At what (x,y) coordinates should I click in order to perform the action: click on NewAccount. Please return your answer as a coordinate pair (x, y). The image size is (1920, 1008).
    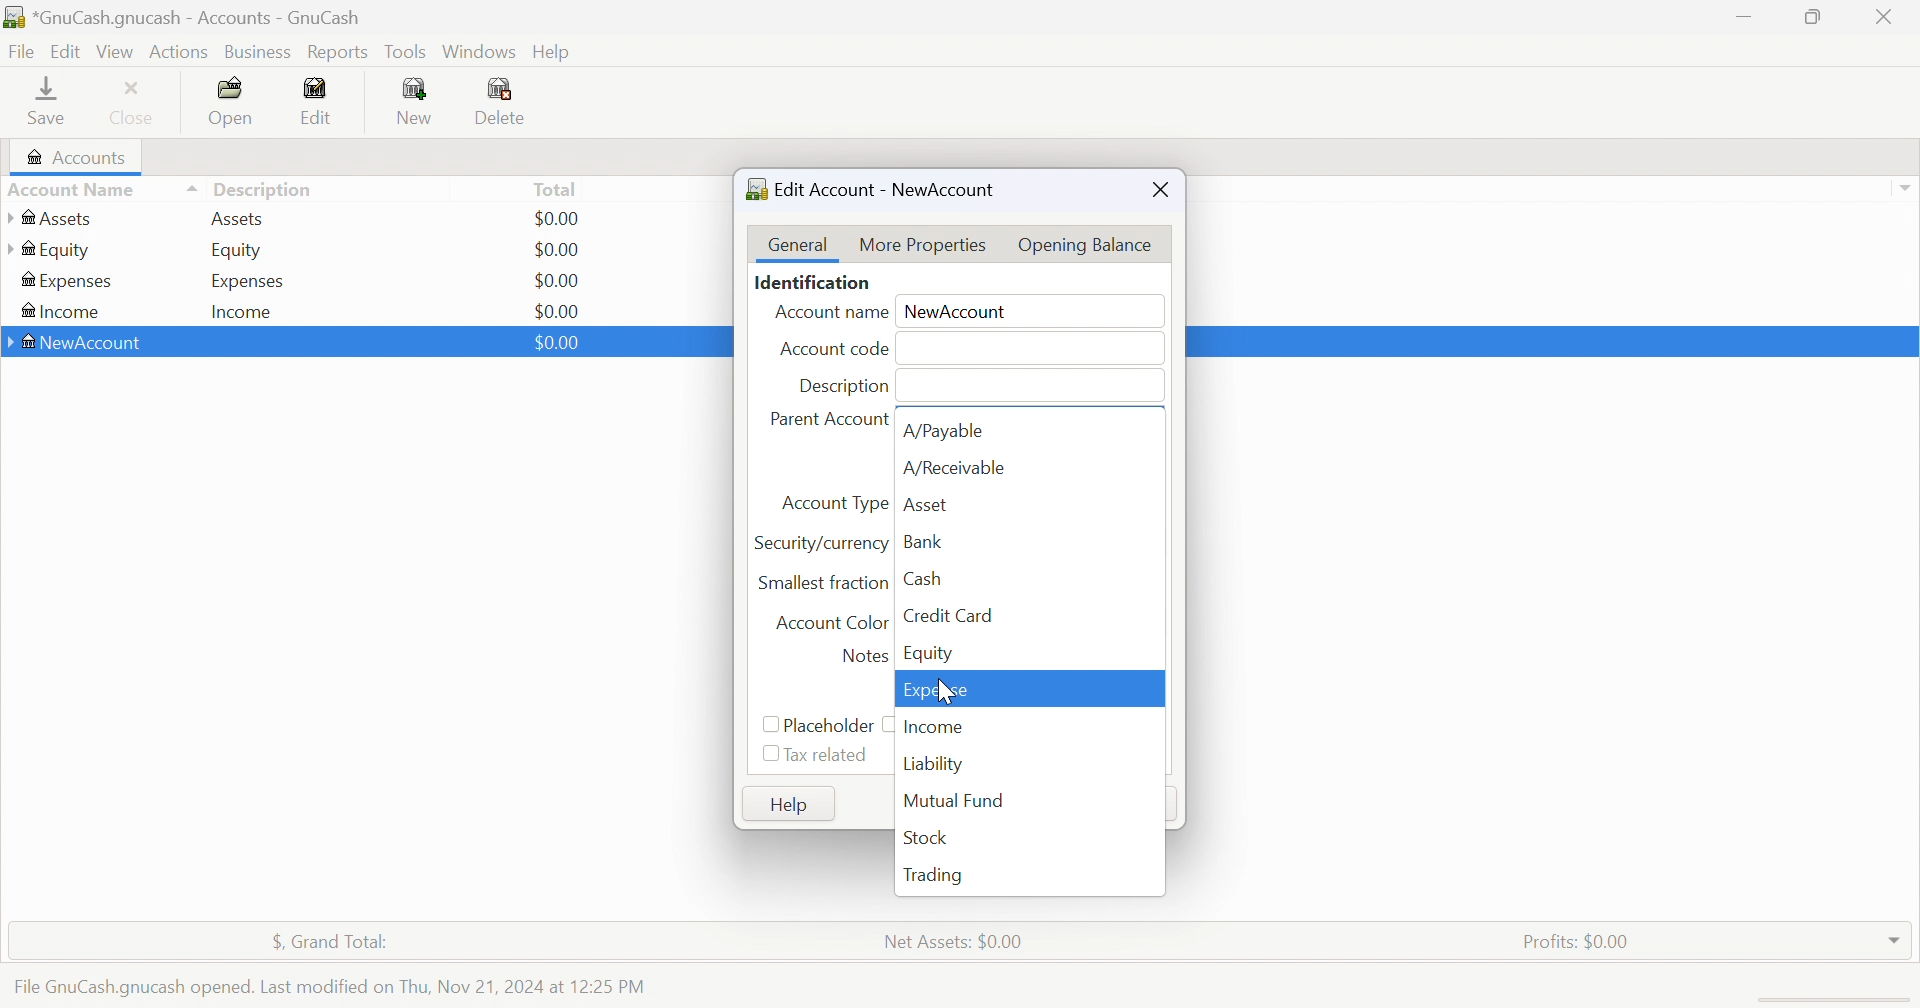
    Looking at the image, I should click on (79, 344).